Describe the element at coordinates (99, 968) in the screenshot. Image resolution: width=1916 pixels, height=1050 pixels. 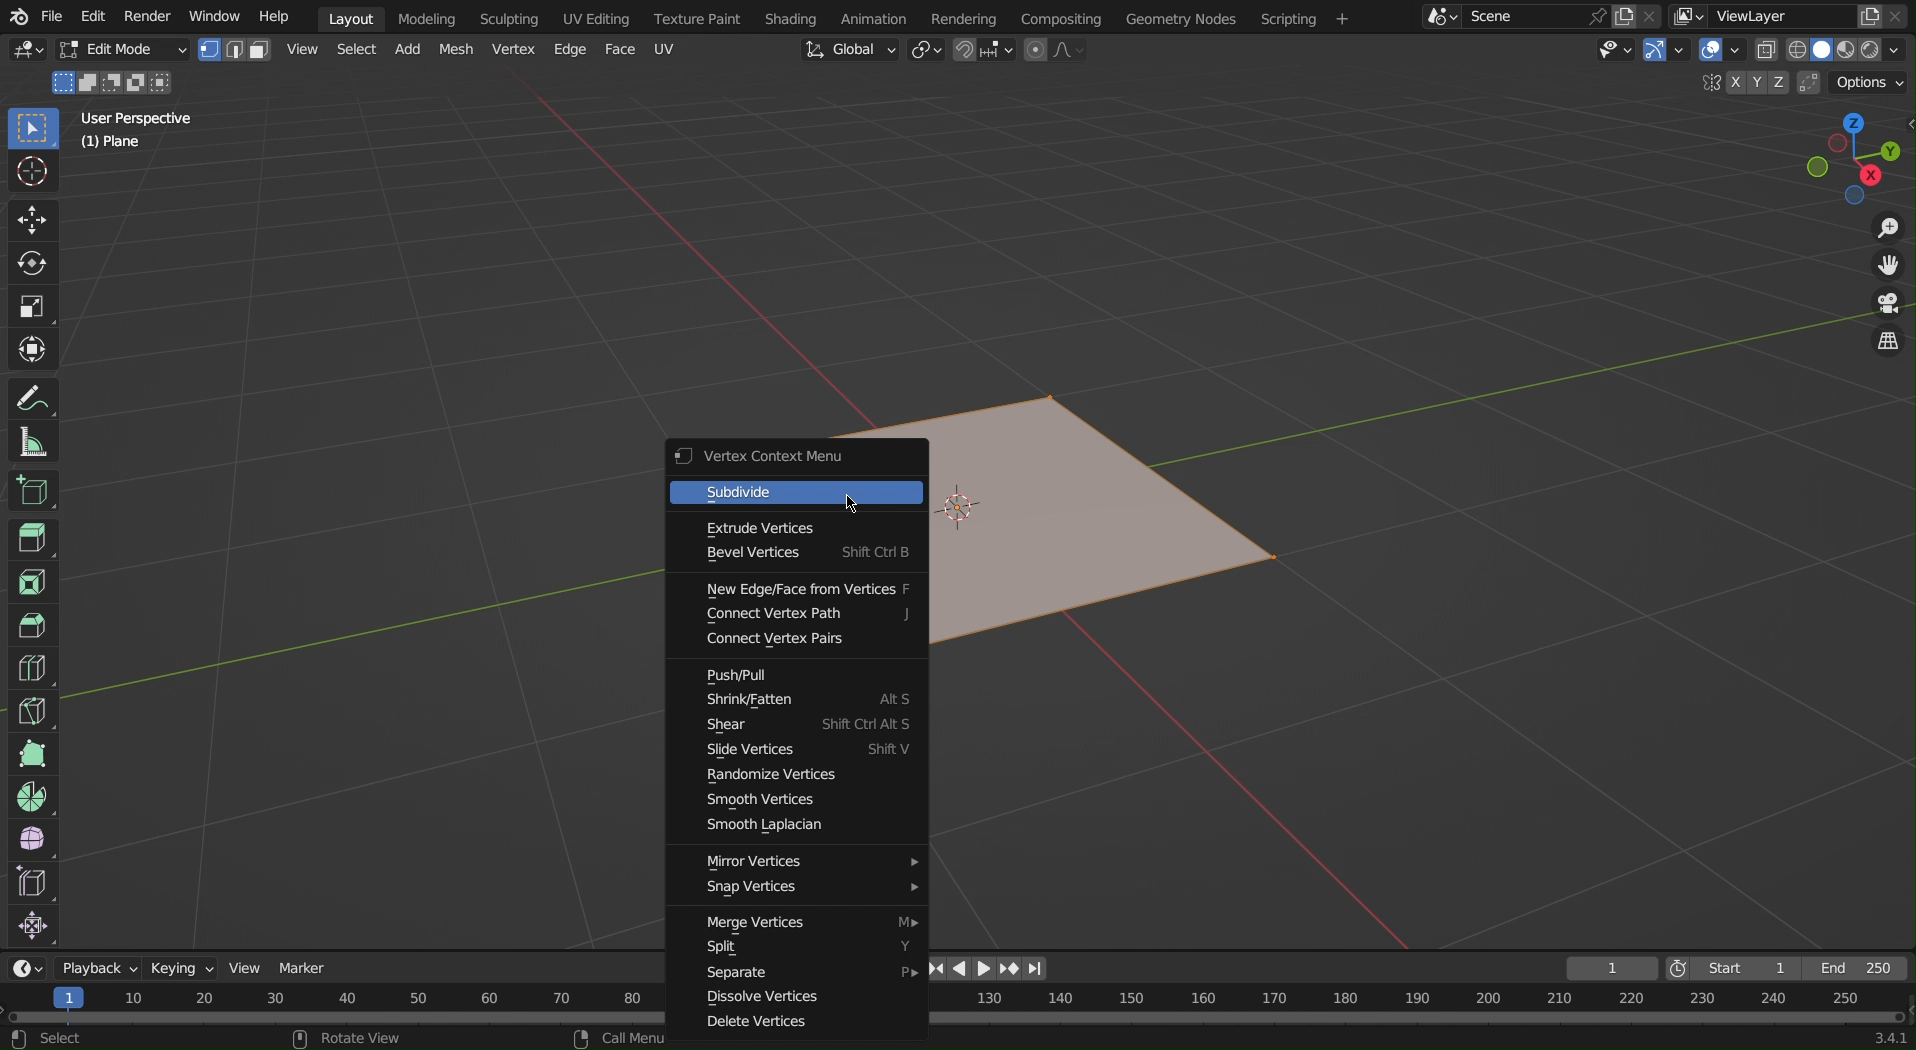
I see `Playback` at that location.